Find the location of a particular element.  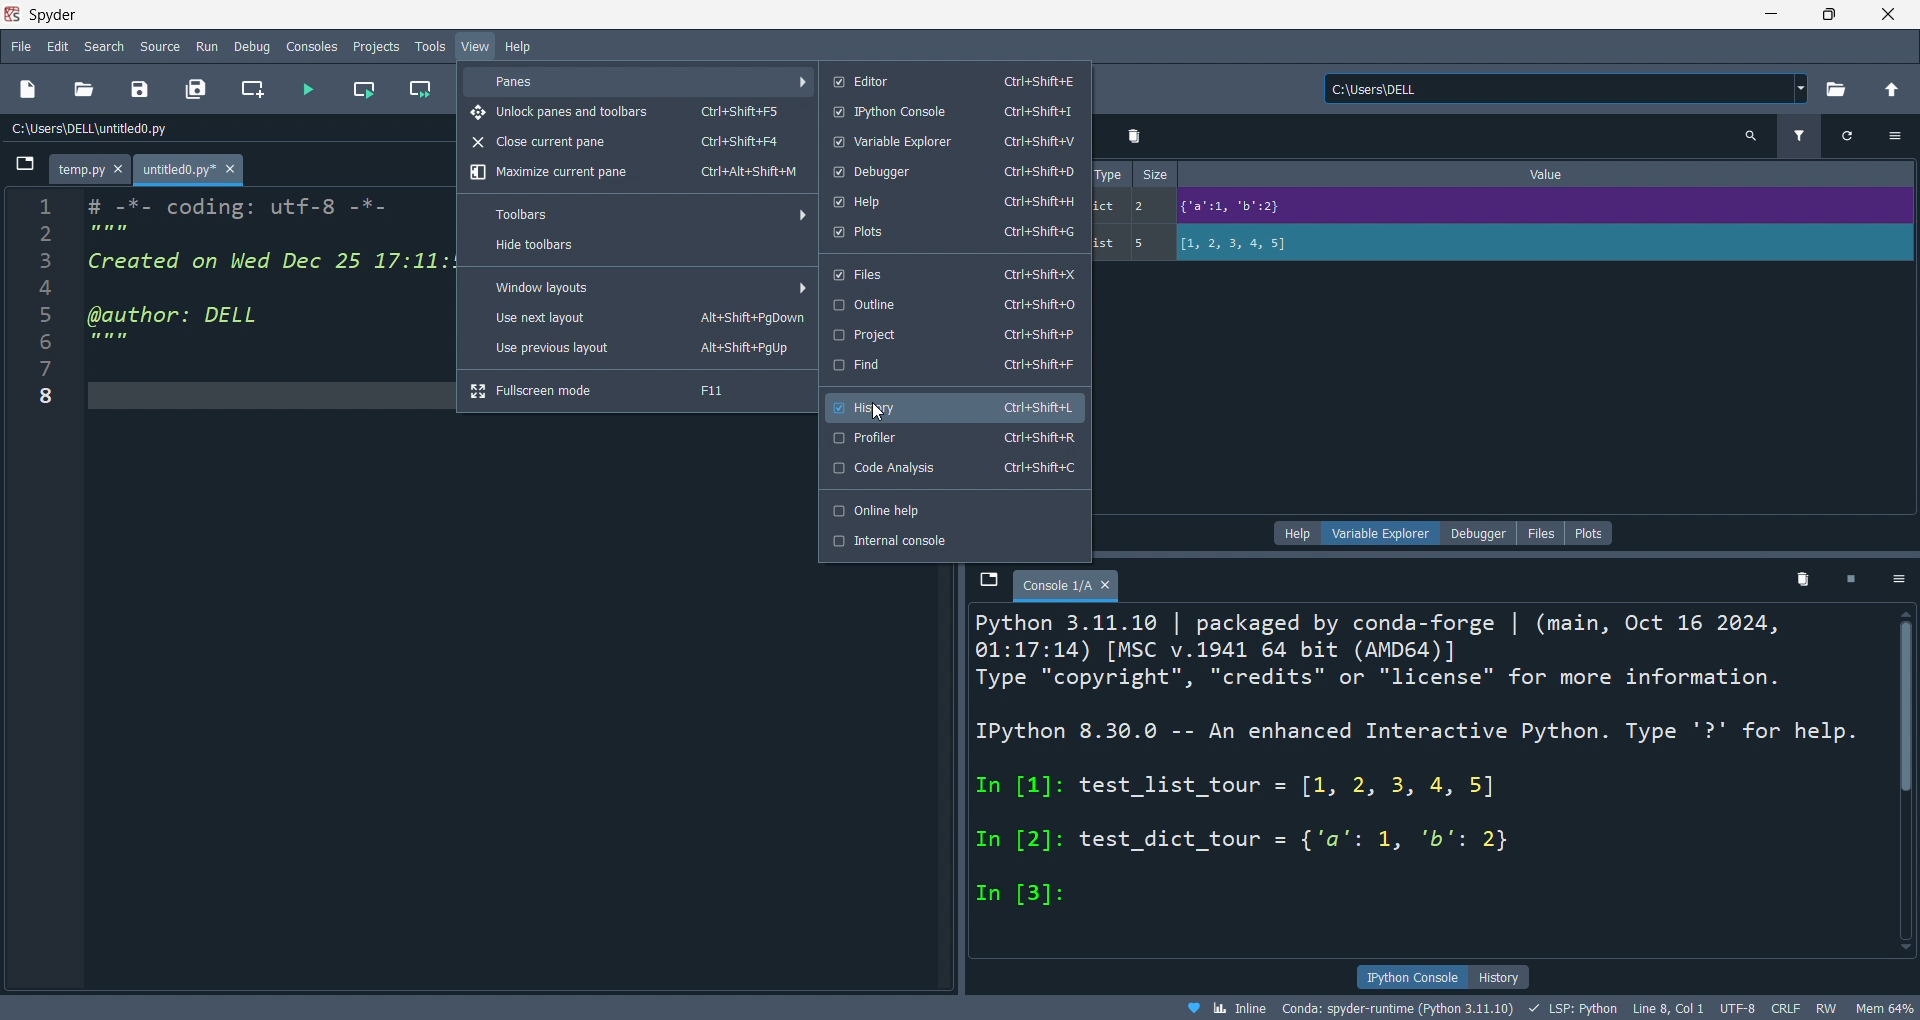

size is located at coordinates (1156, 175).